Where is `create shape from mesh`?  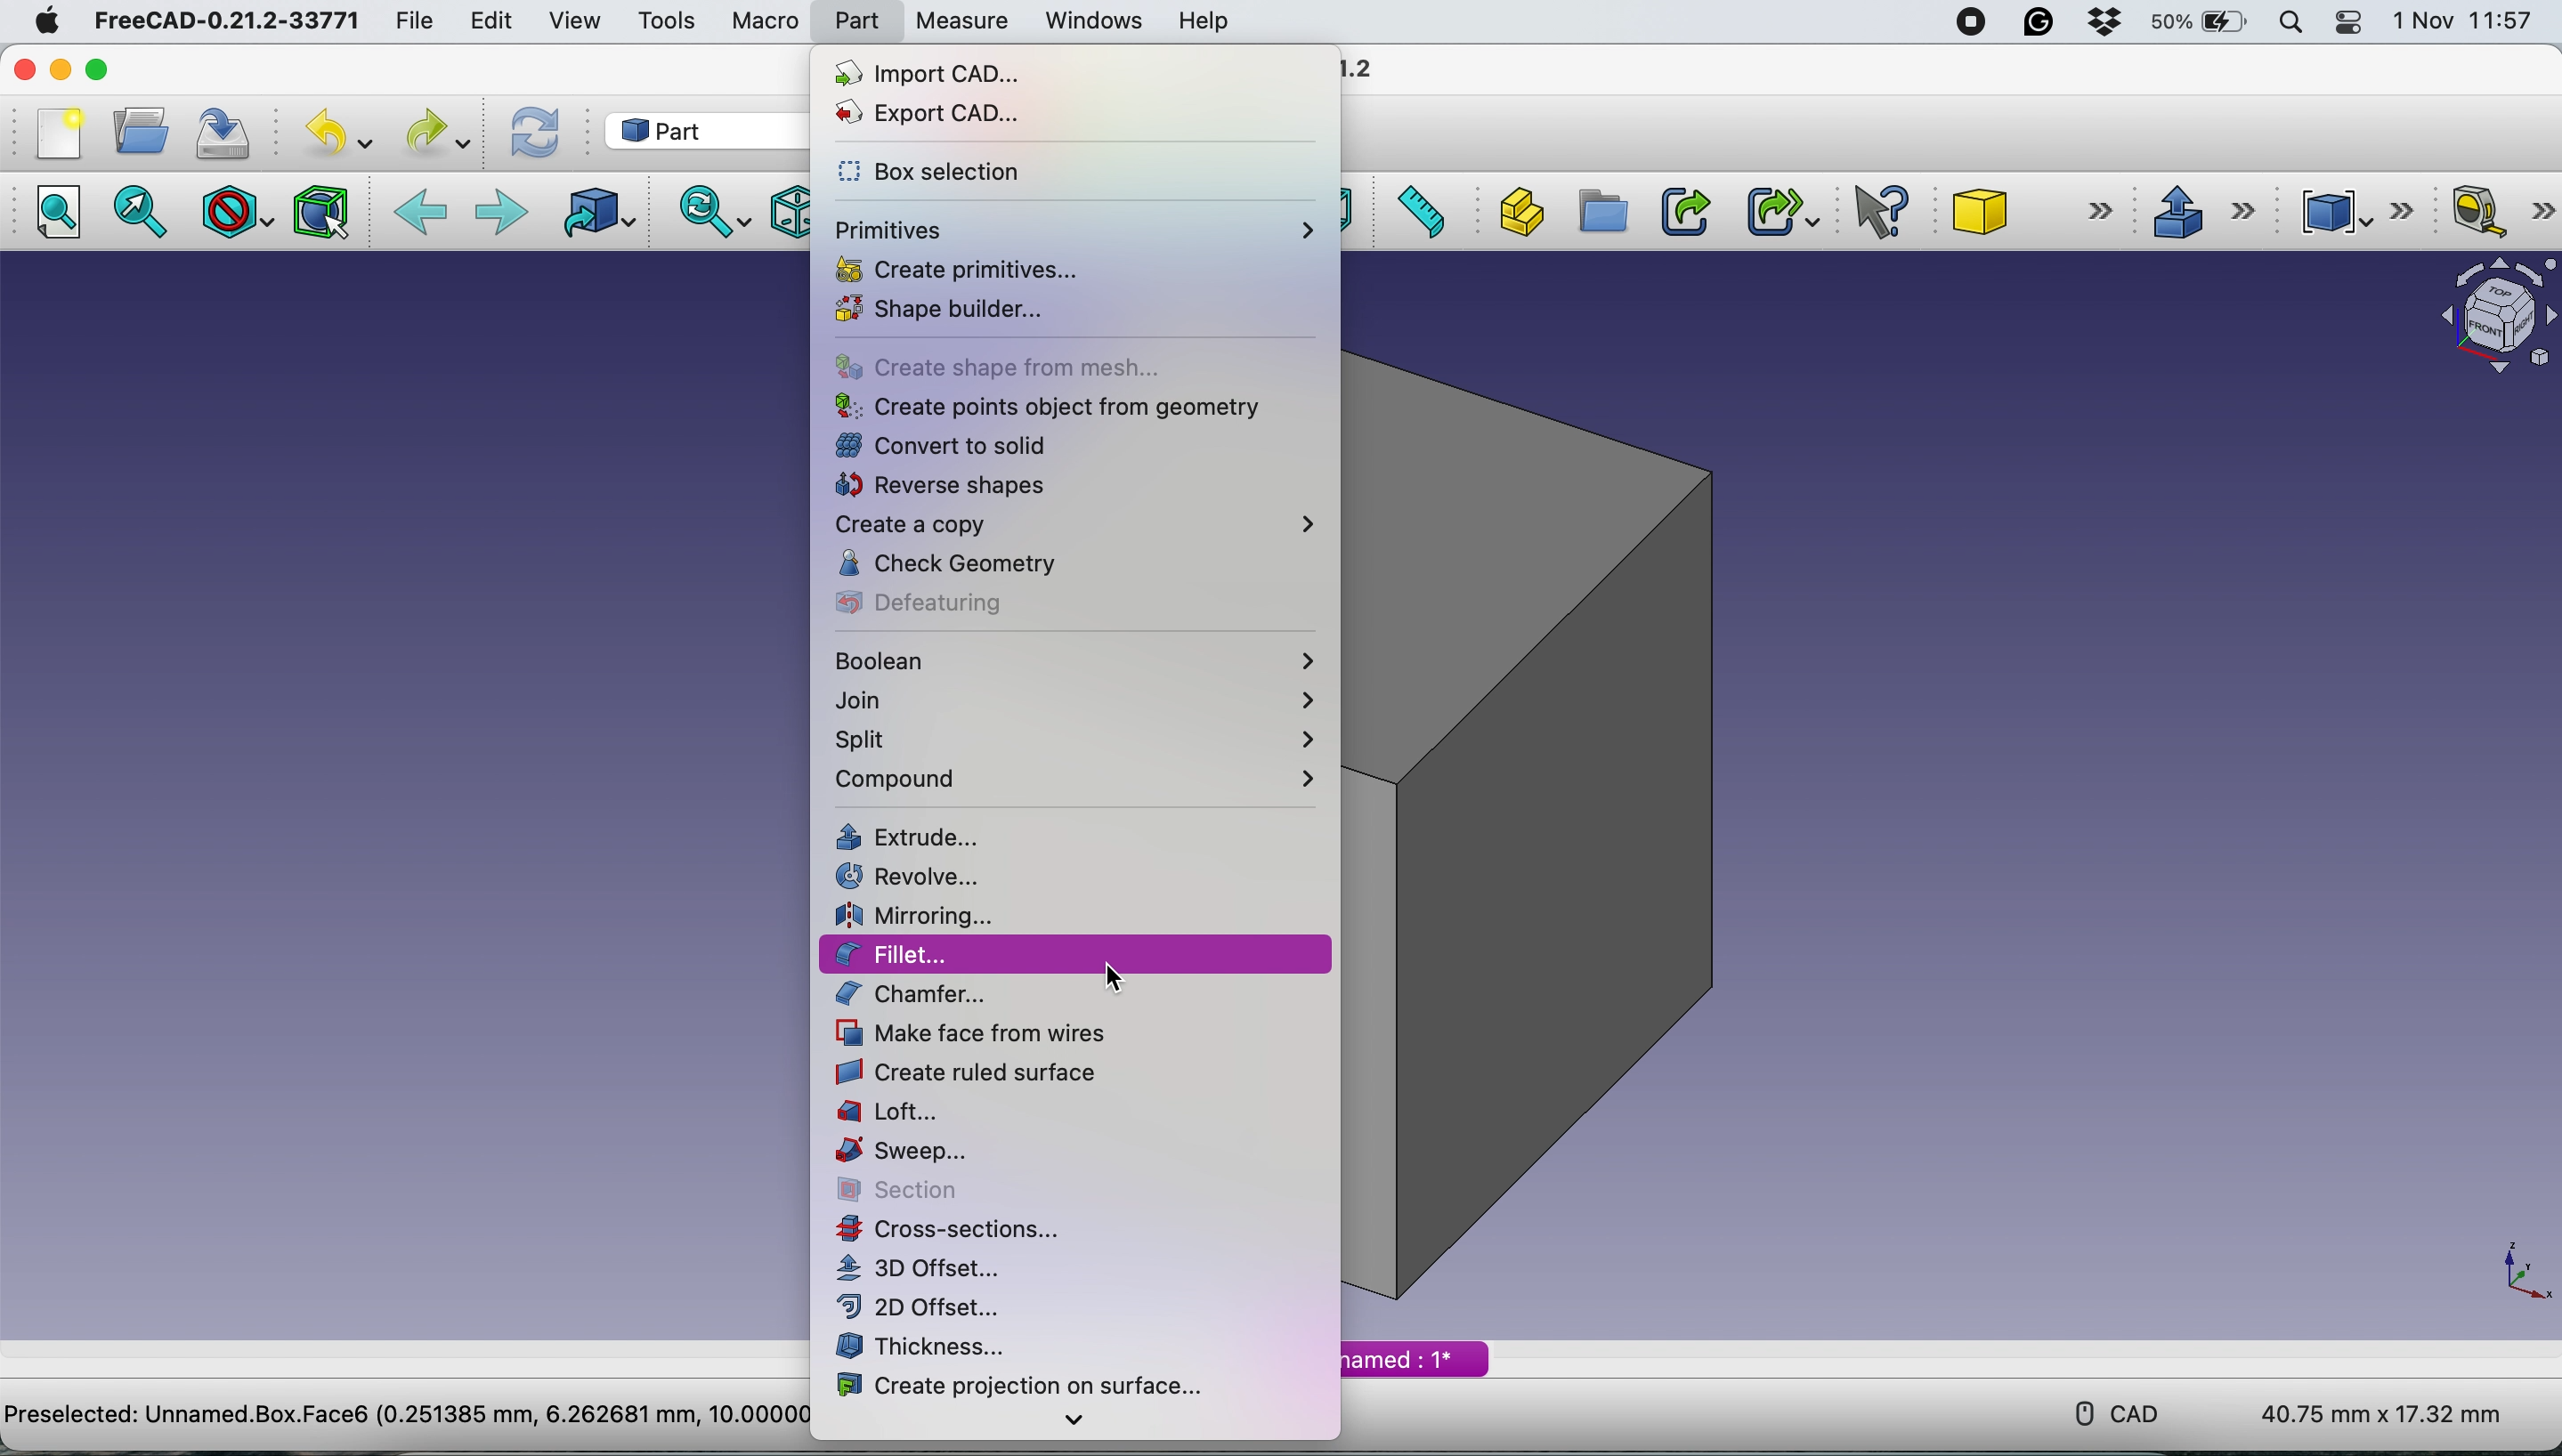
create shape from mesh is located at coordinates (1032, 367).